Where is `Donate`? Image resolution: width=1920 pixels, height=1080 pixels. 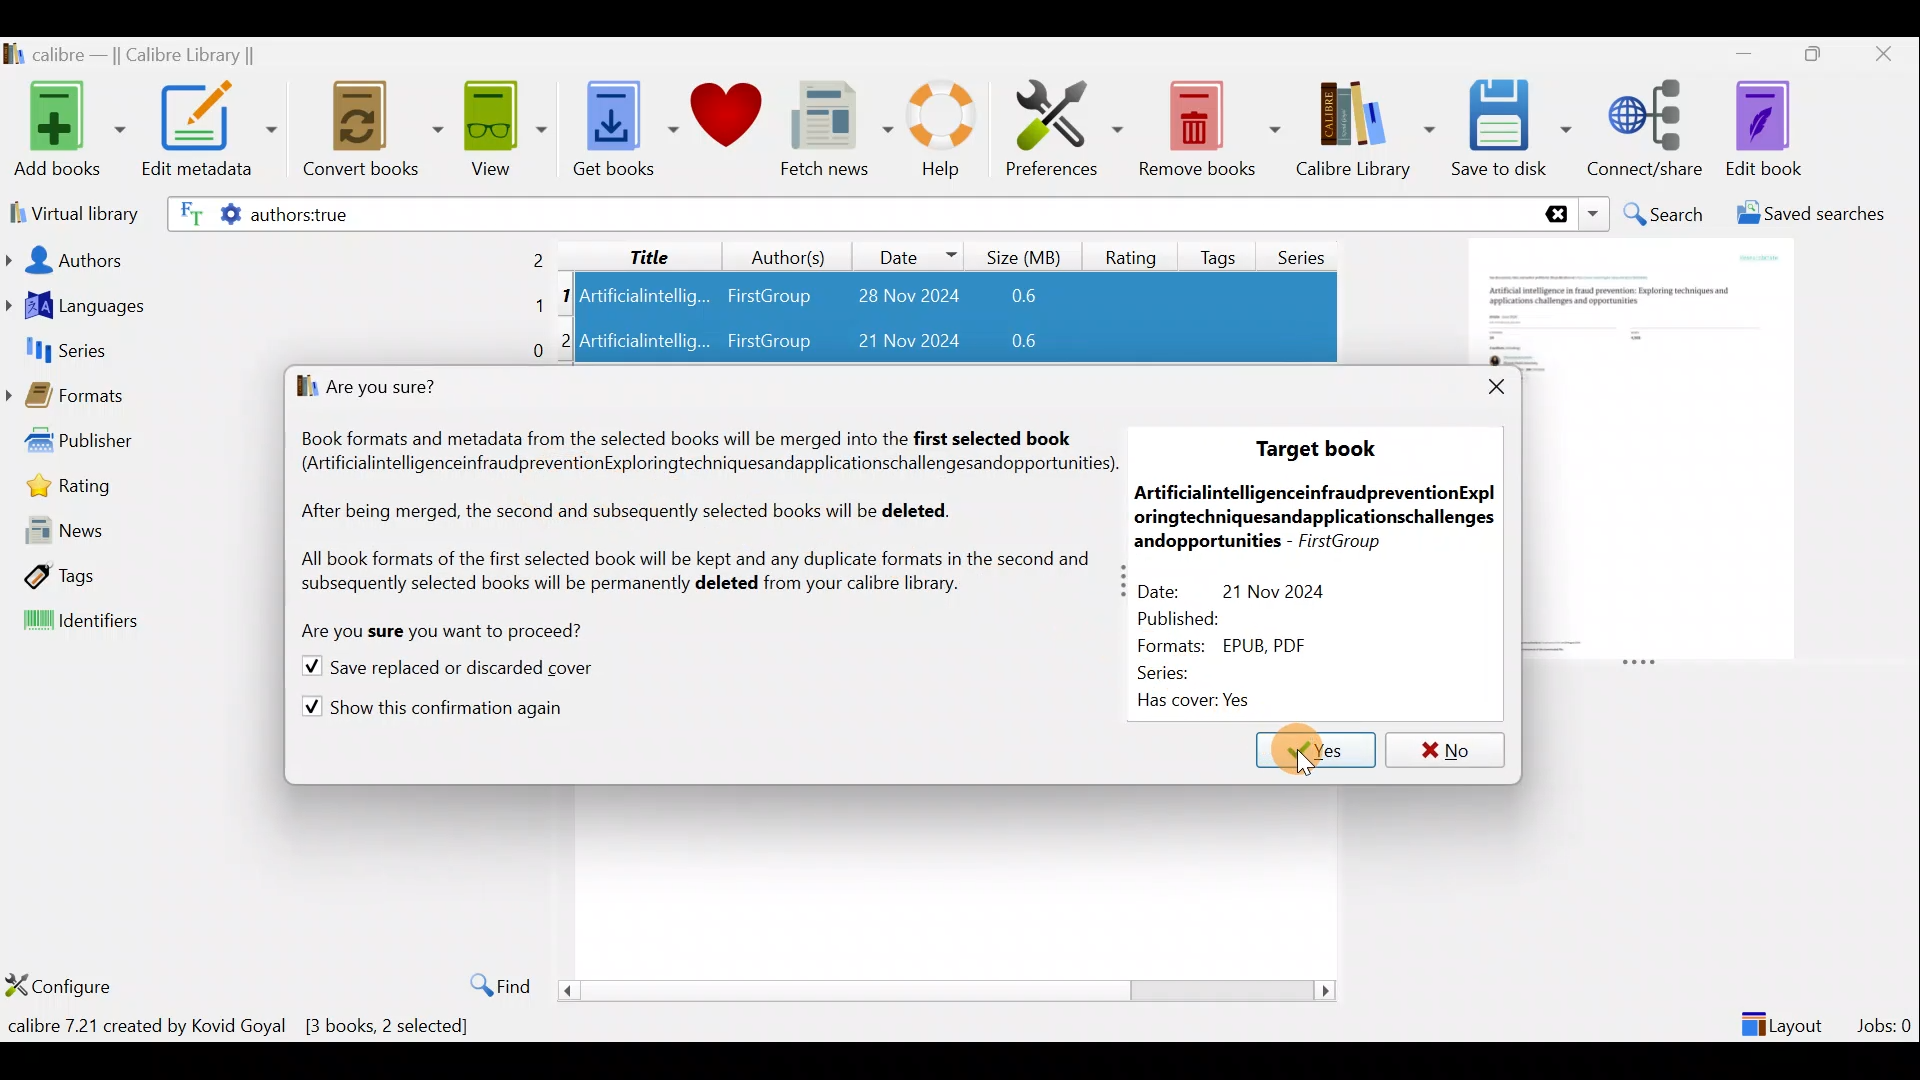
Donate is located at coordinates (727, 122).